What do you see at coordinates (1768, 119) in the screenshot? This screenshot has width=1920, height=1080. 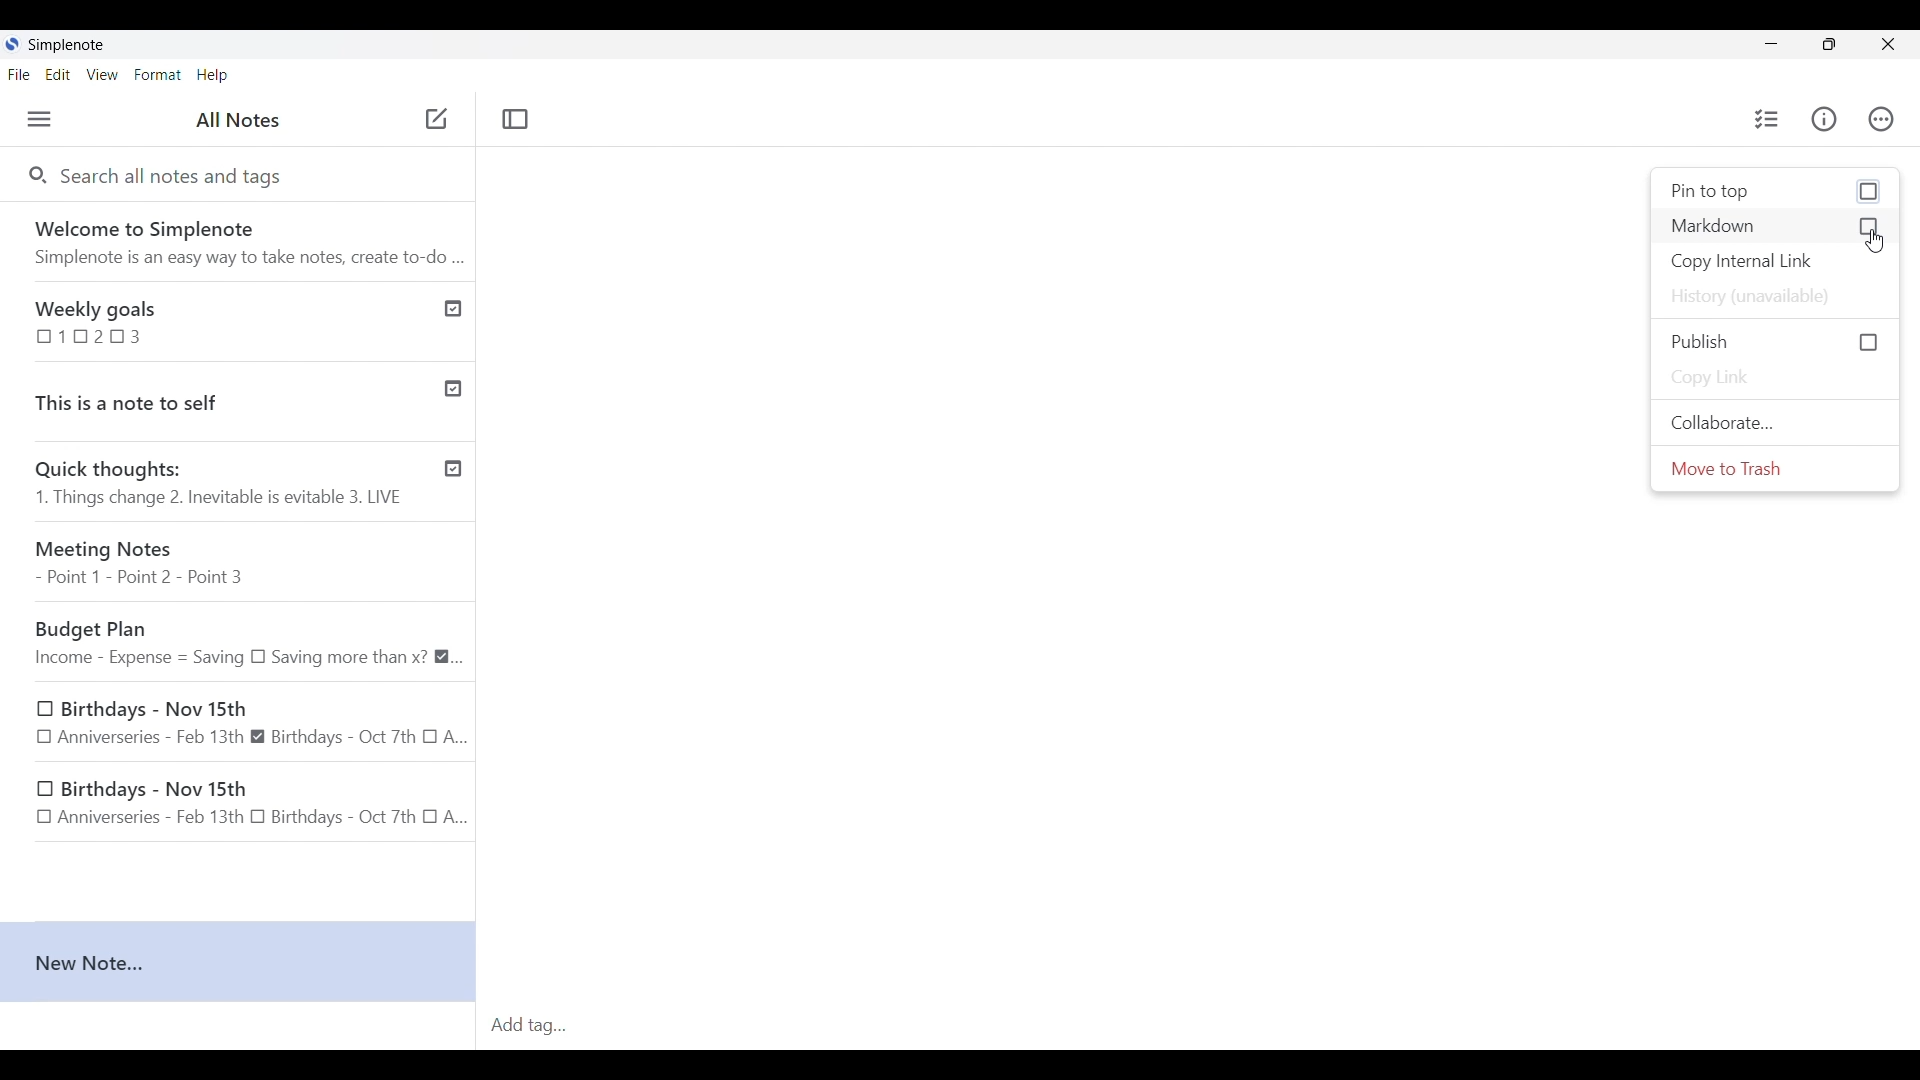 I see `Insert checklist` at bounding box center [1768, 119].